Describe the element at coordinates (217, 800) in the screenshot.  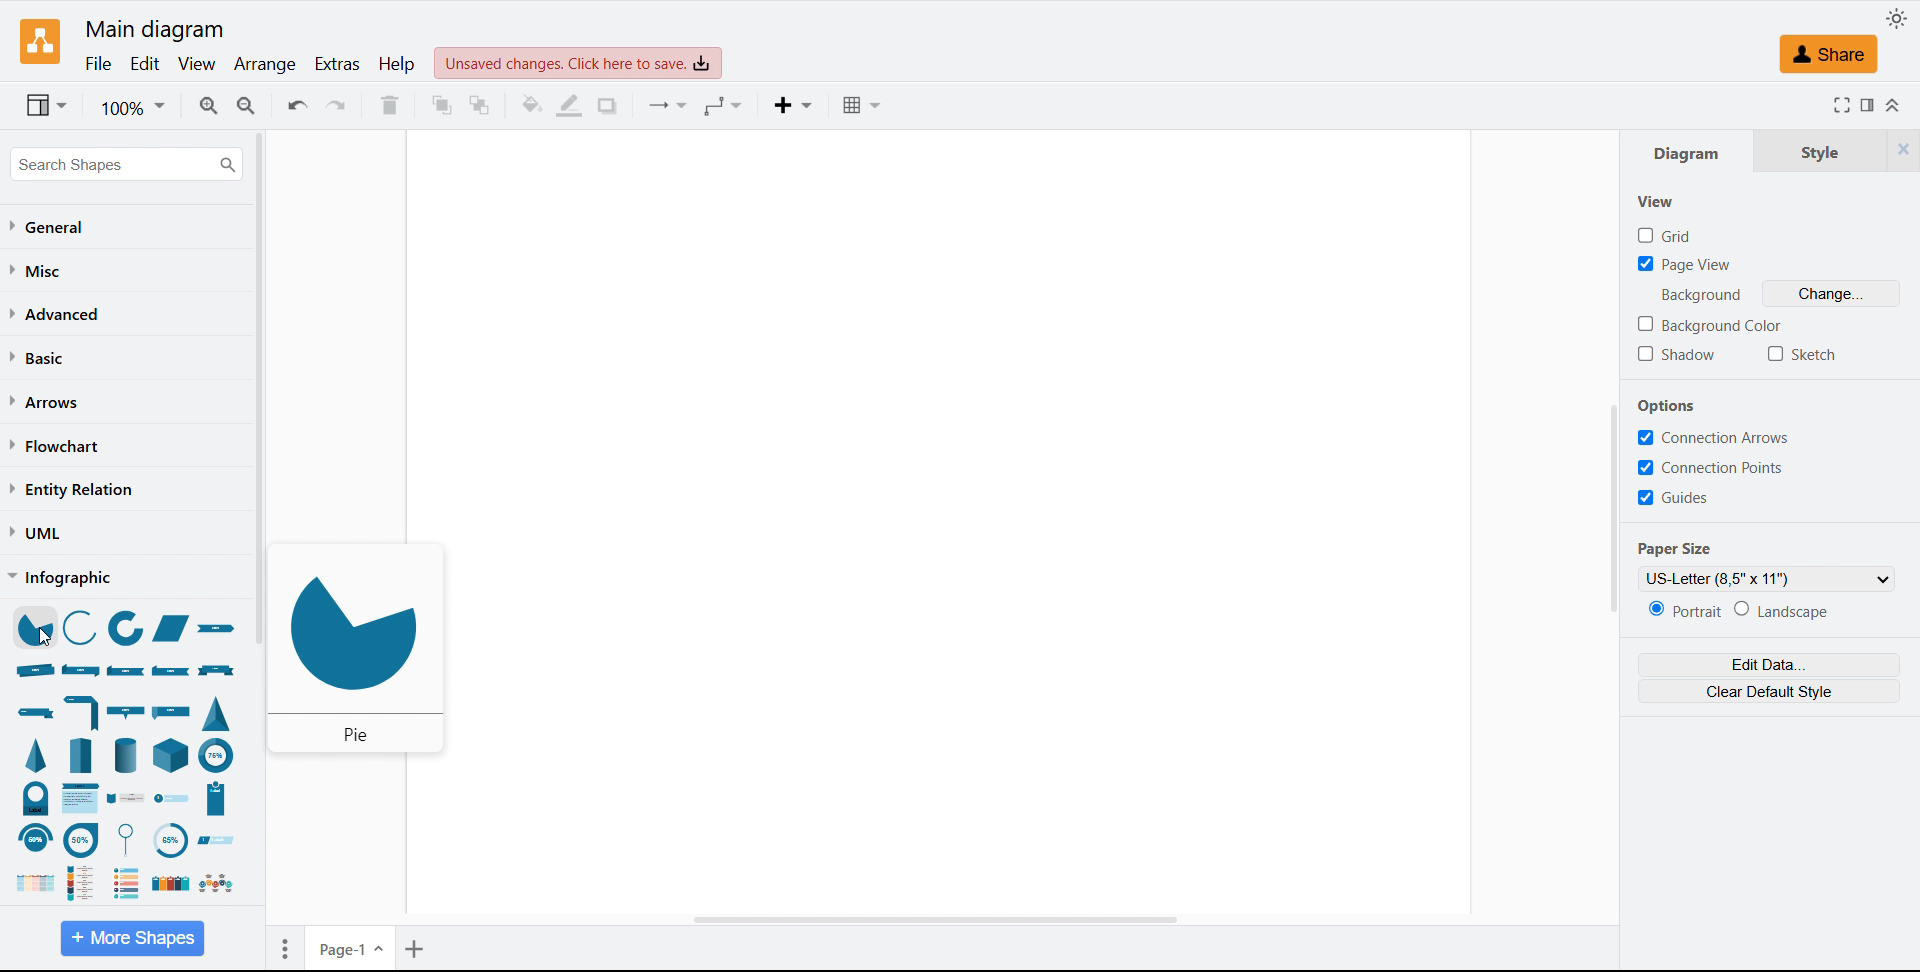
I see `numbered entry vertical` at that location.